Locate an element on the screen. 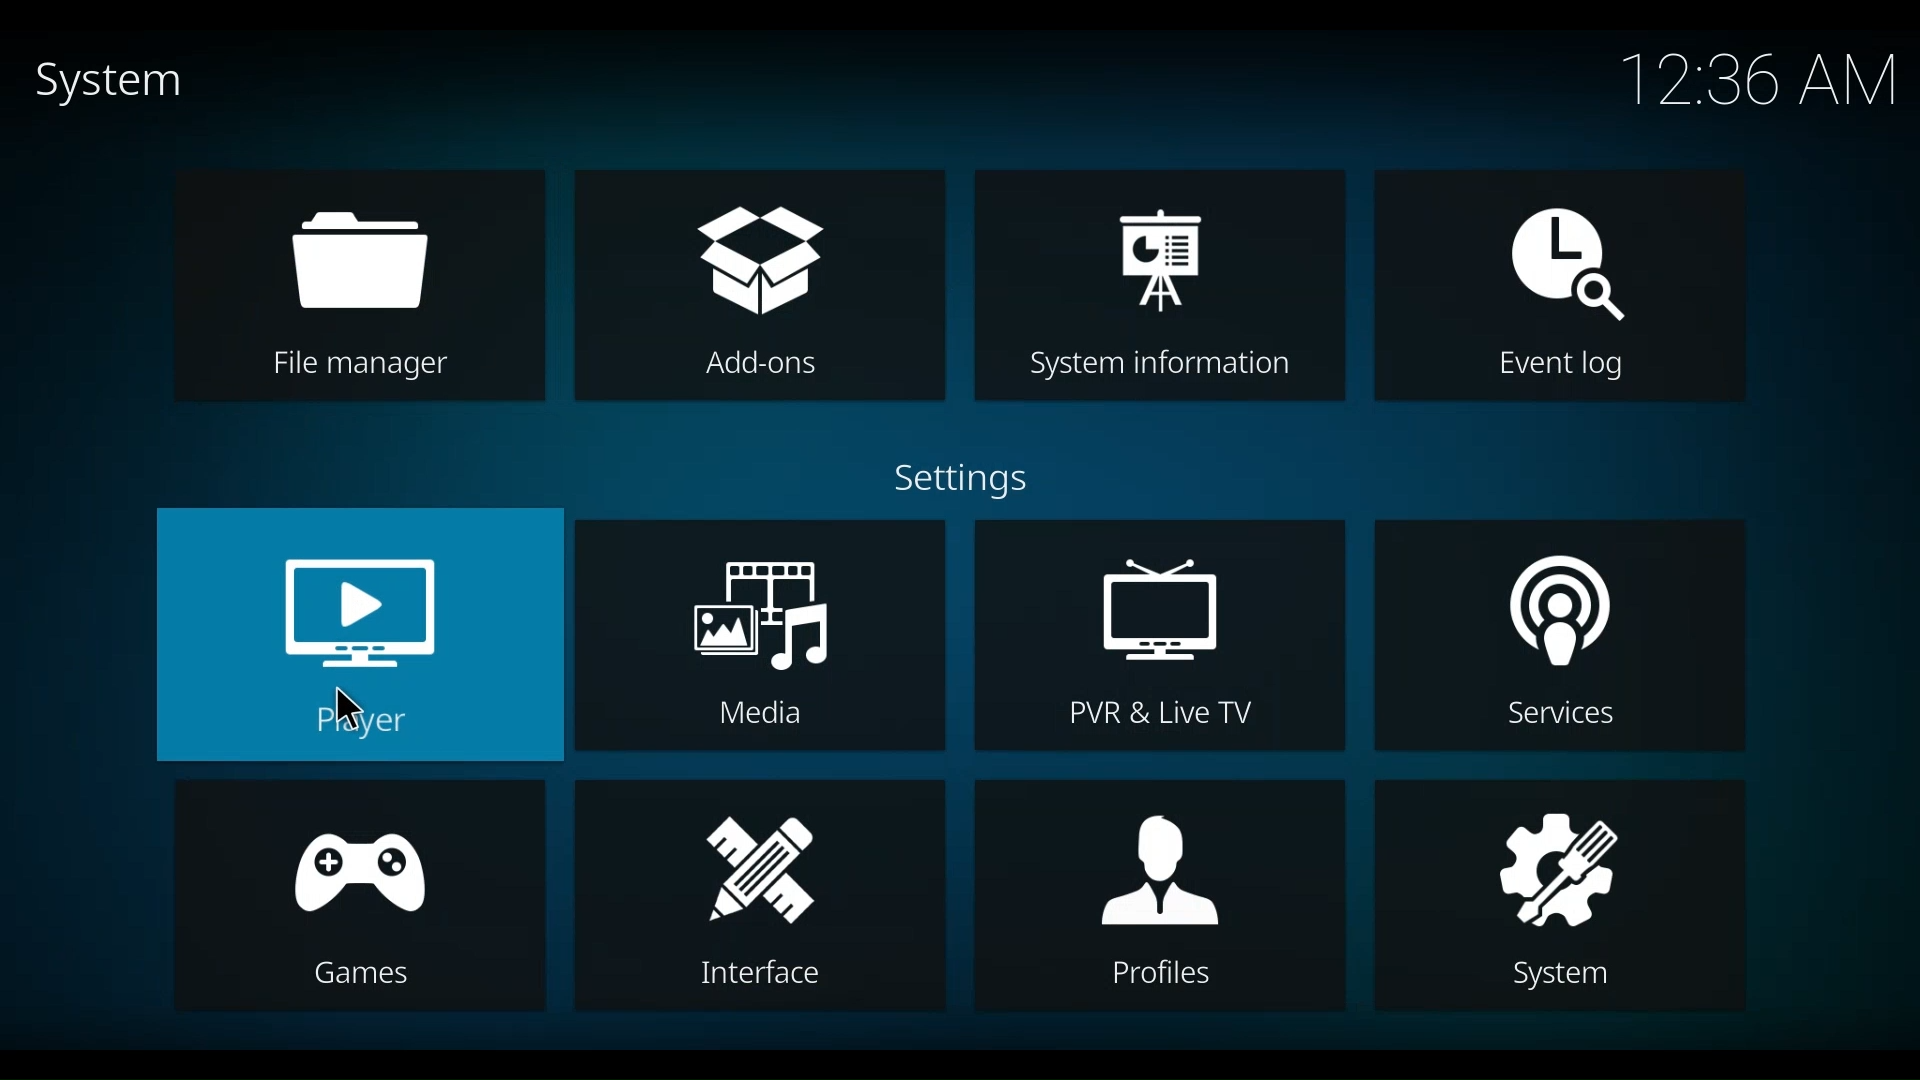  Player is located at coordinates (362, 633).